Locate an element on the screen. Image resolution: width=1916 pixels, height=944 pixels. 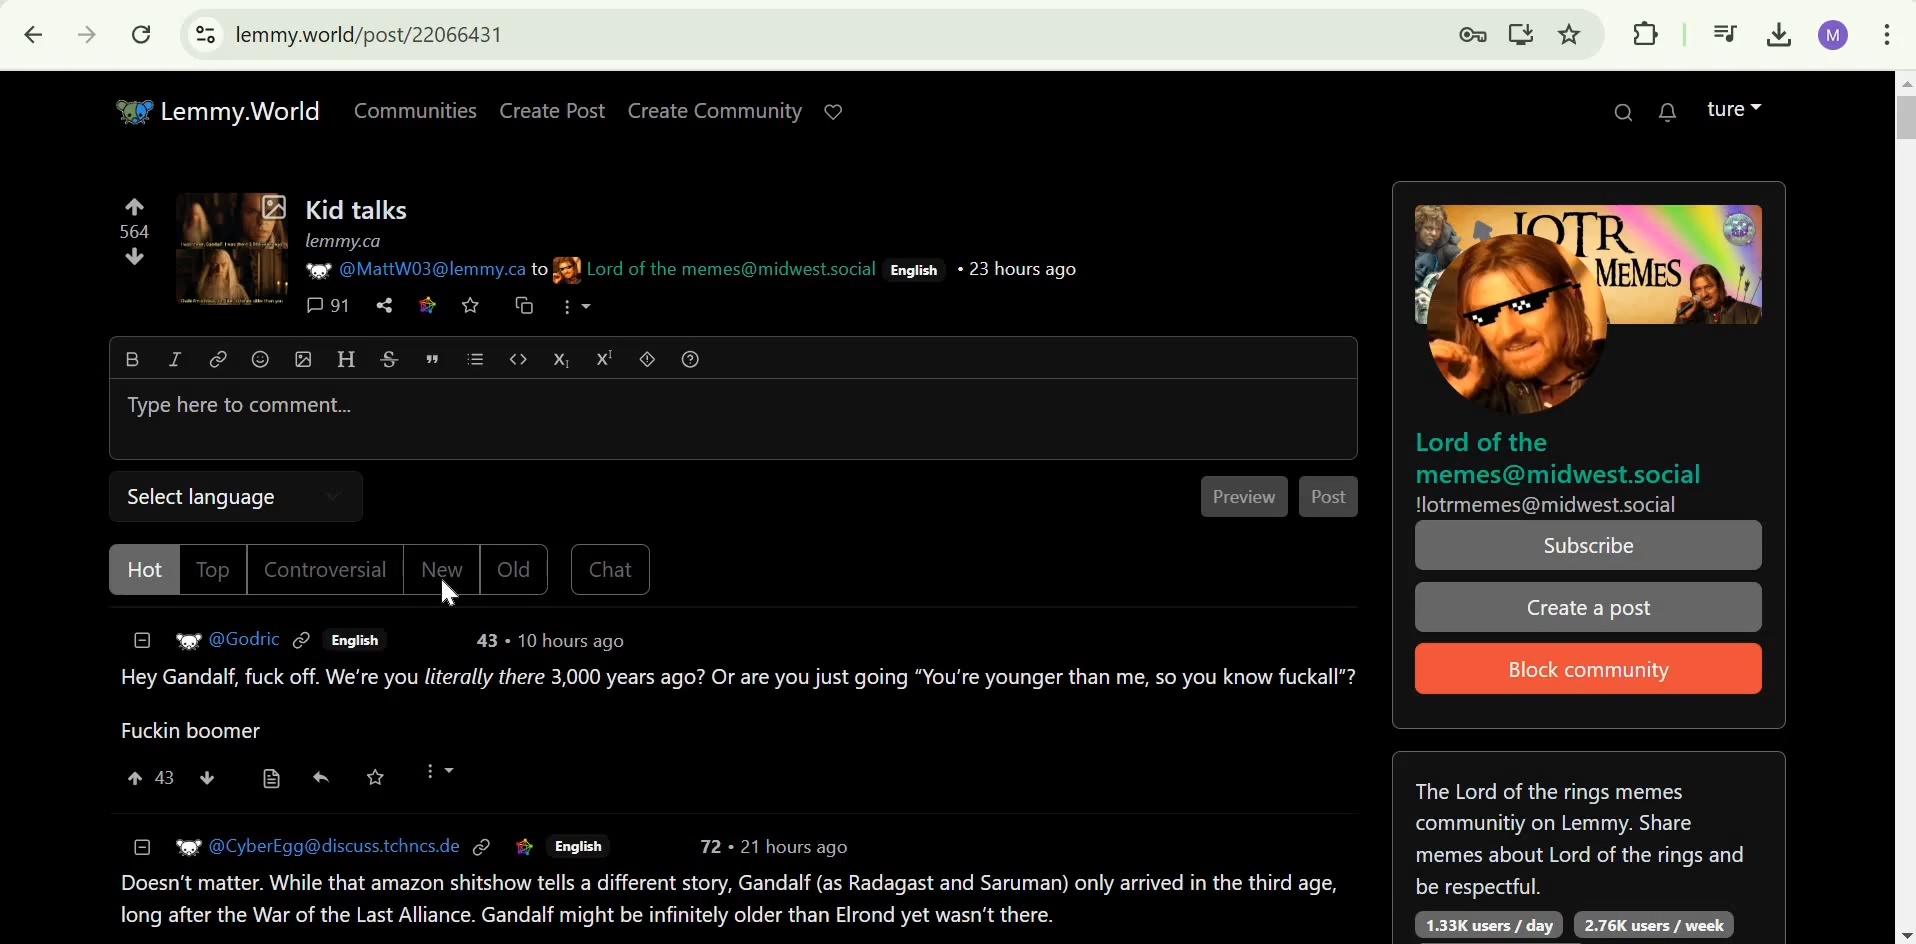
superscript is located at coordinates (605, 358).